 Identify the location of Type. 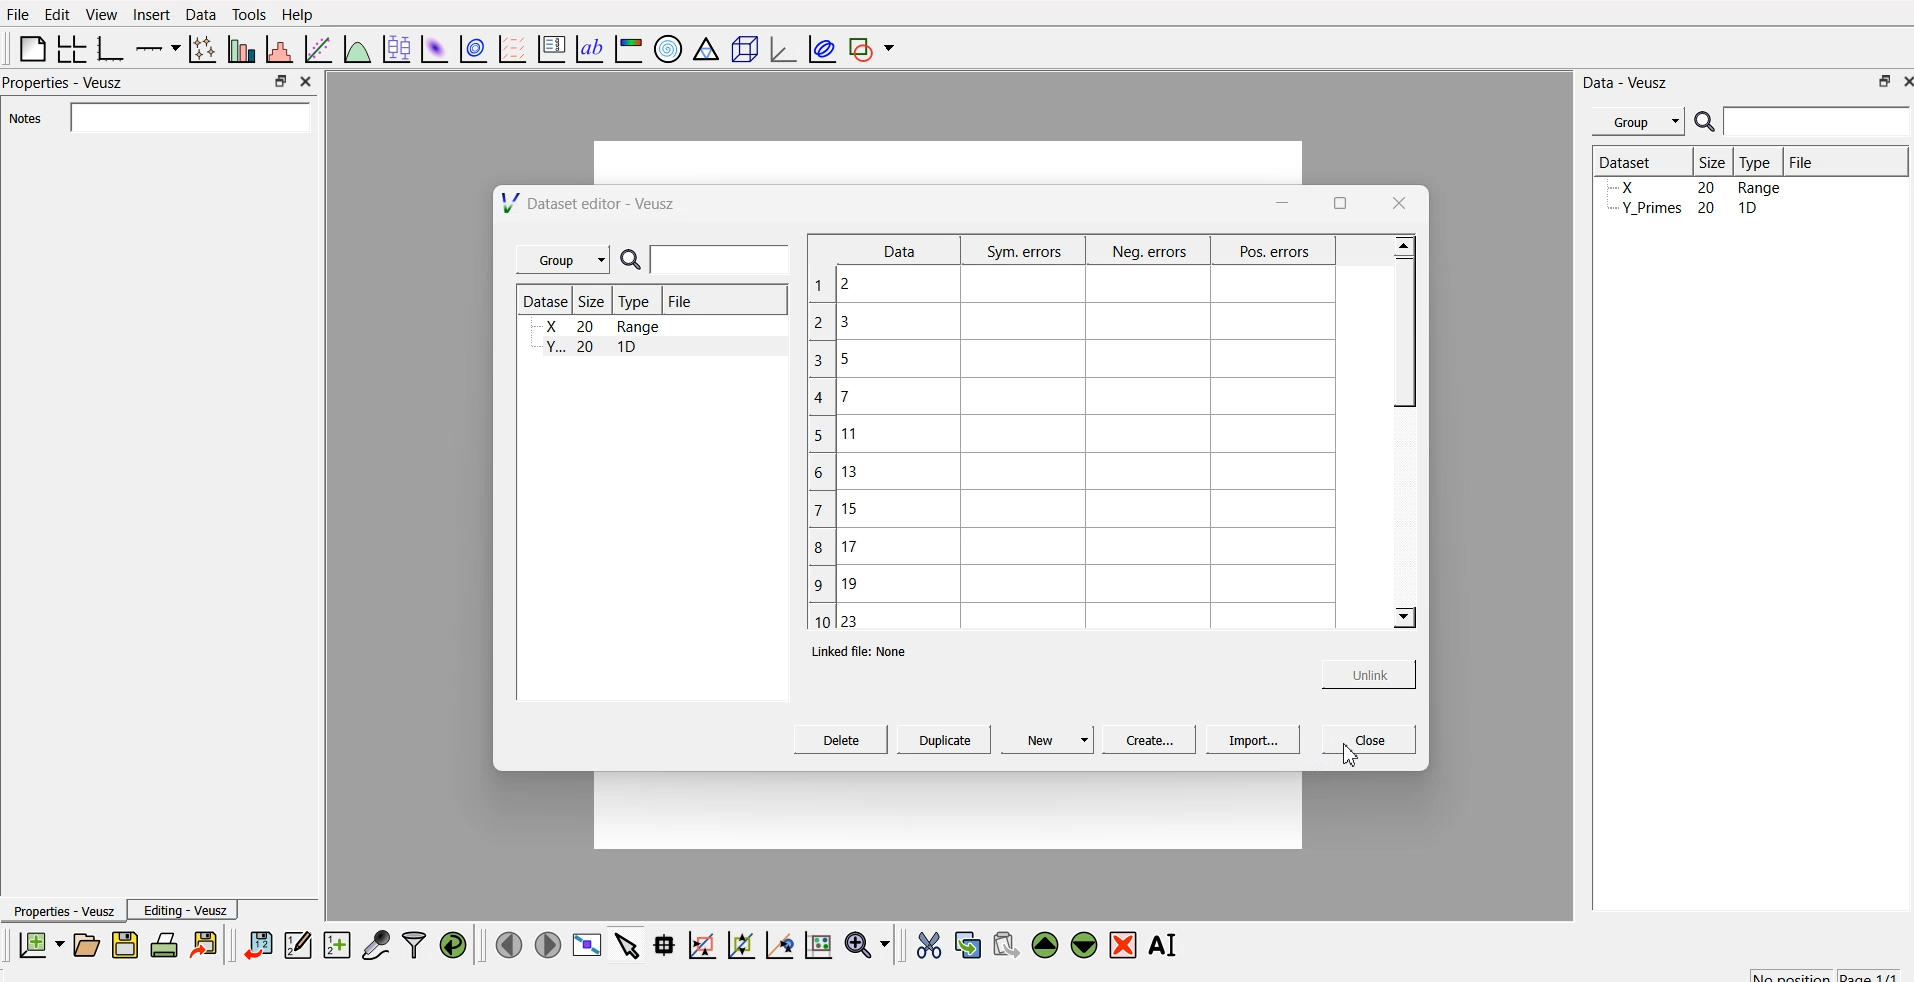
(1760, 161).